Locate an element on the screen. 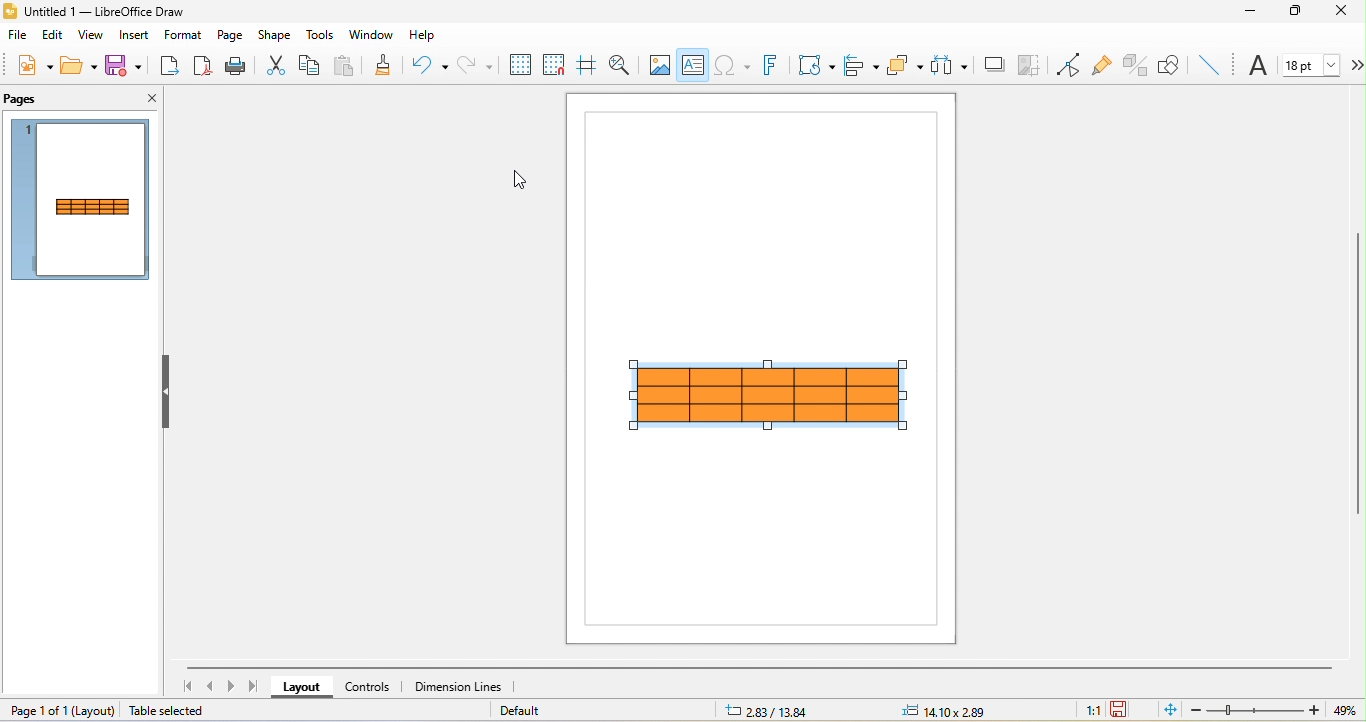  open is located at coordinates (82, 66).